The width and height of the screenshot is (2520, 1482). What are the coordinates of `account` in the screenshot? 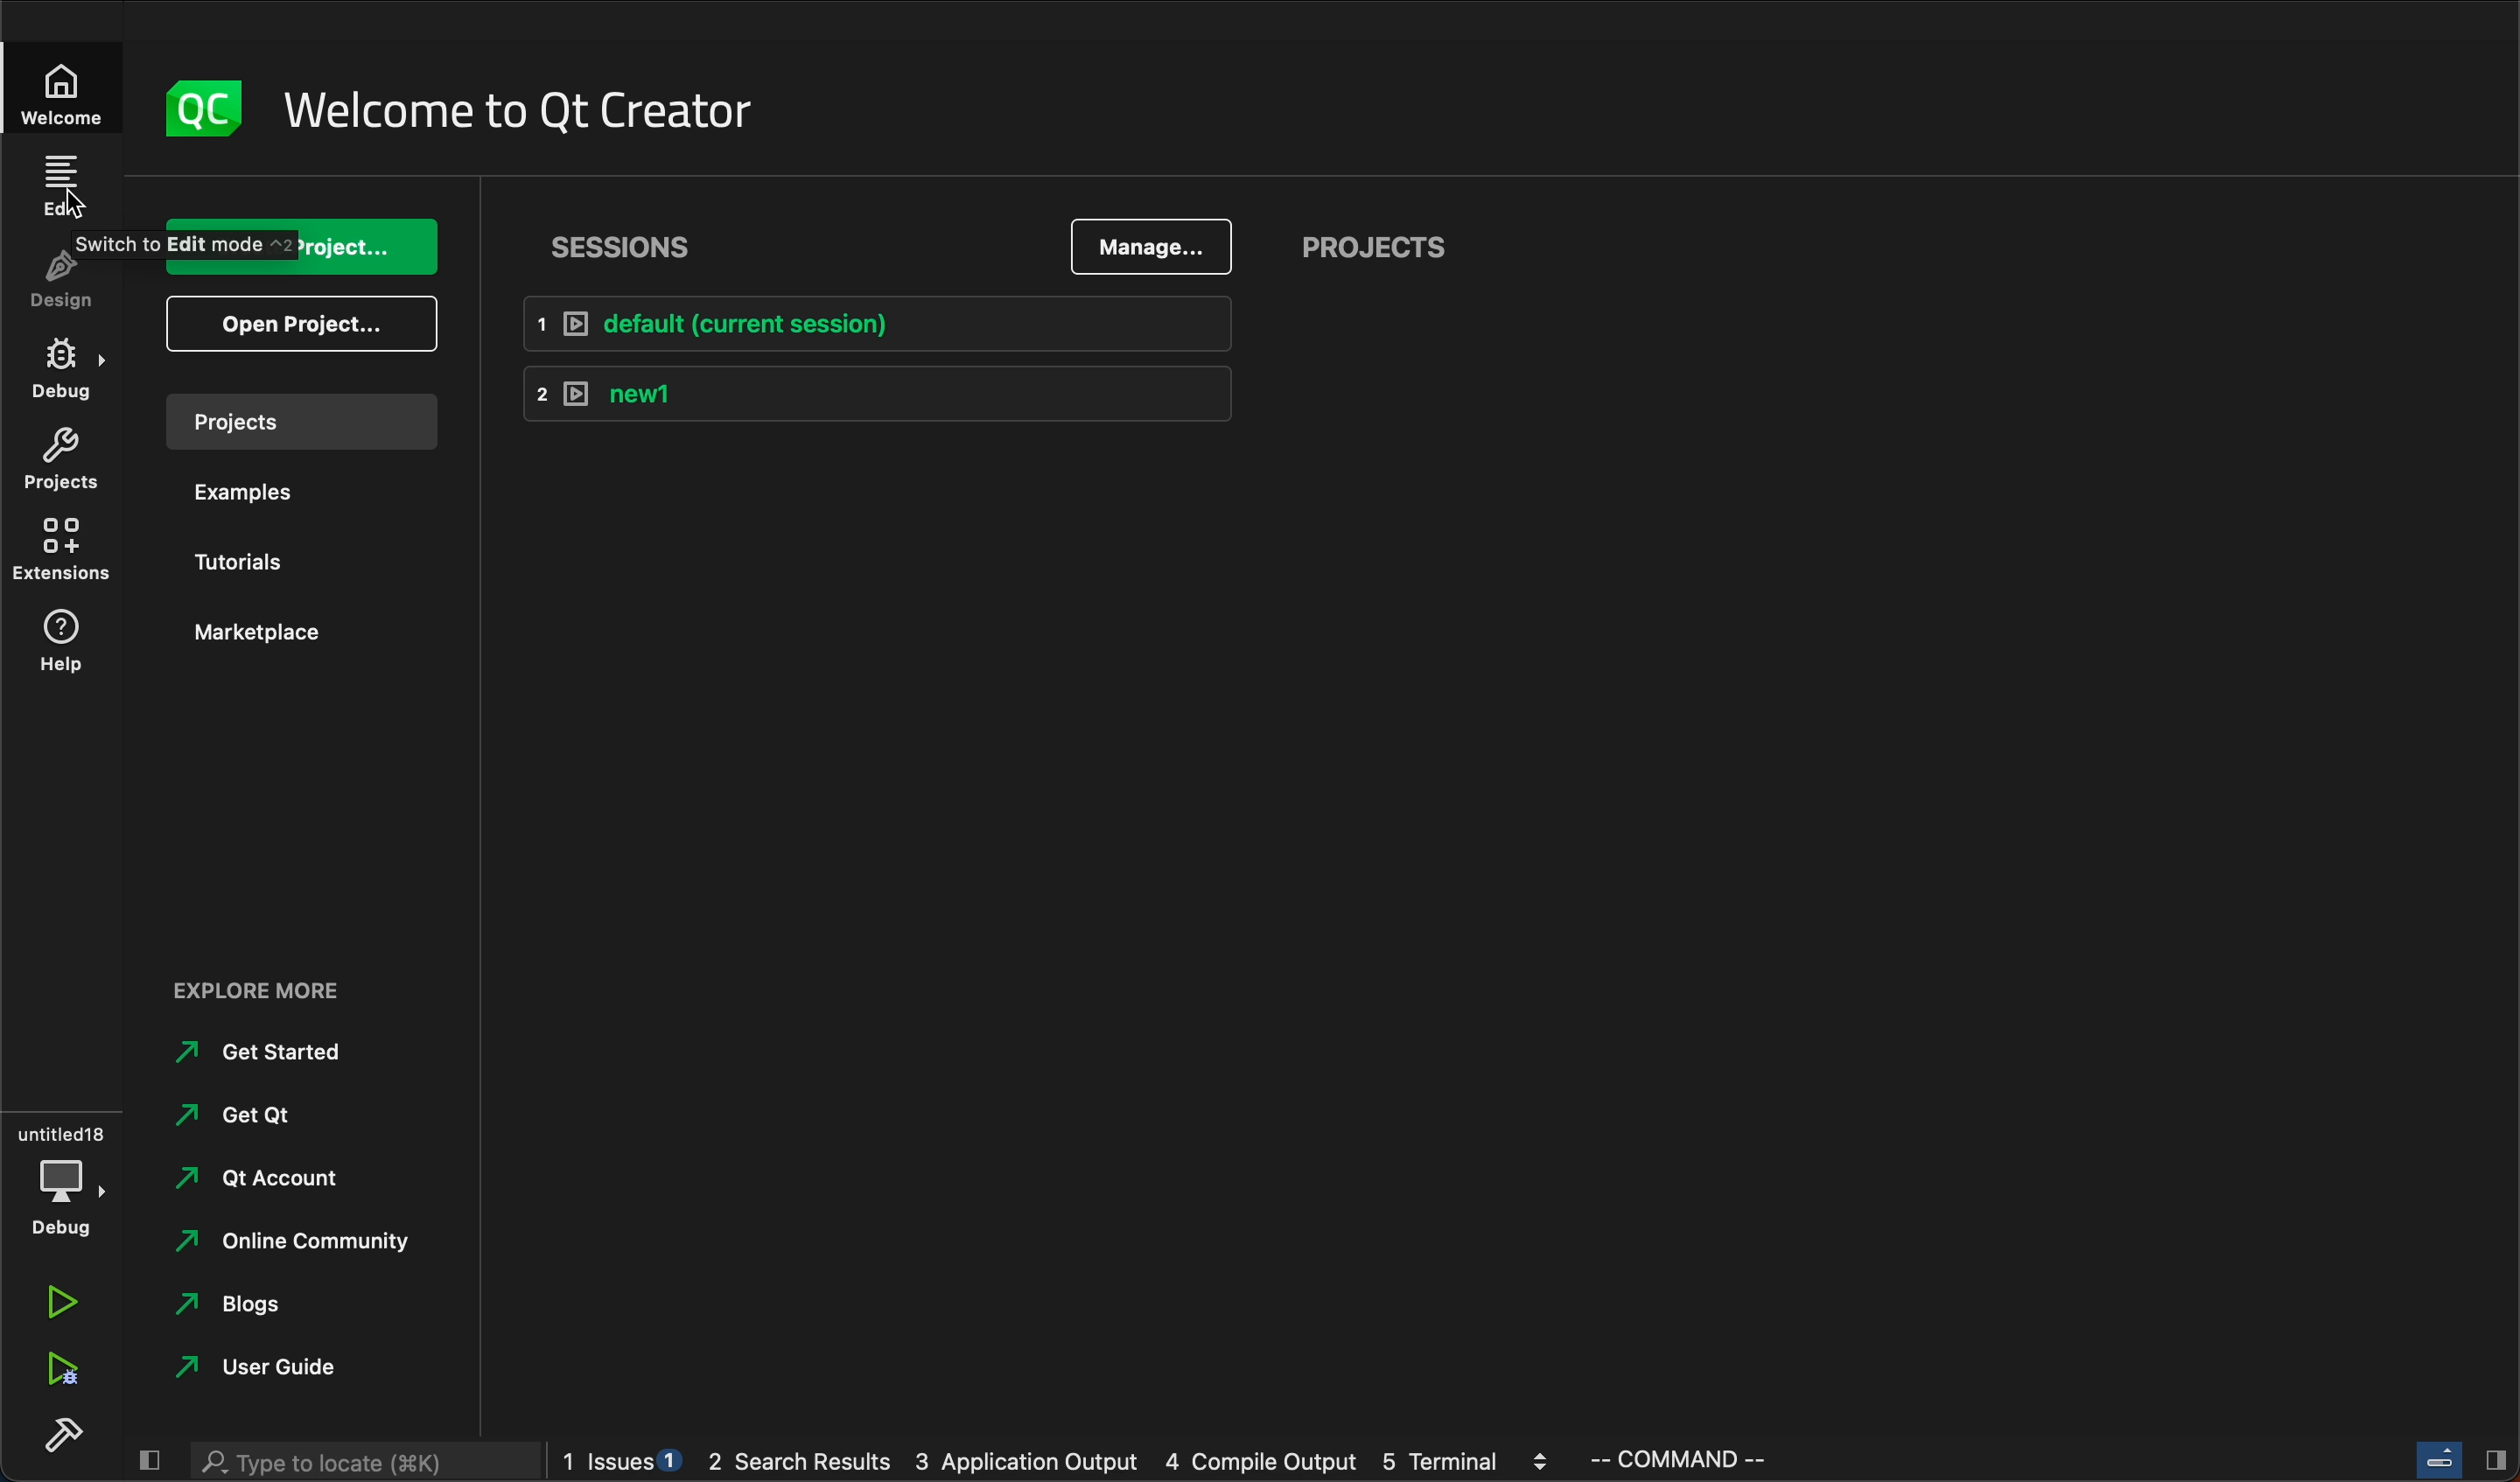 It's located at (265, 1179).